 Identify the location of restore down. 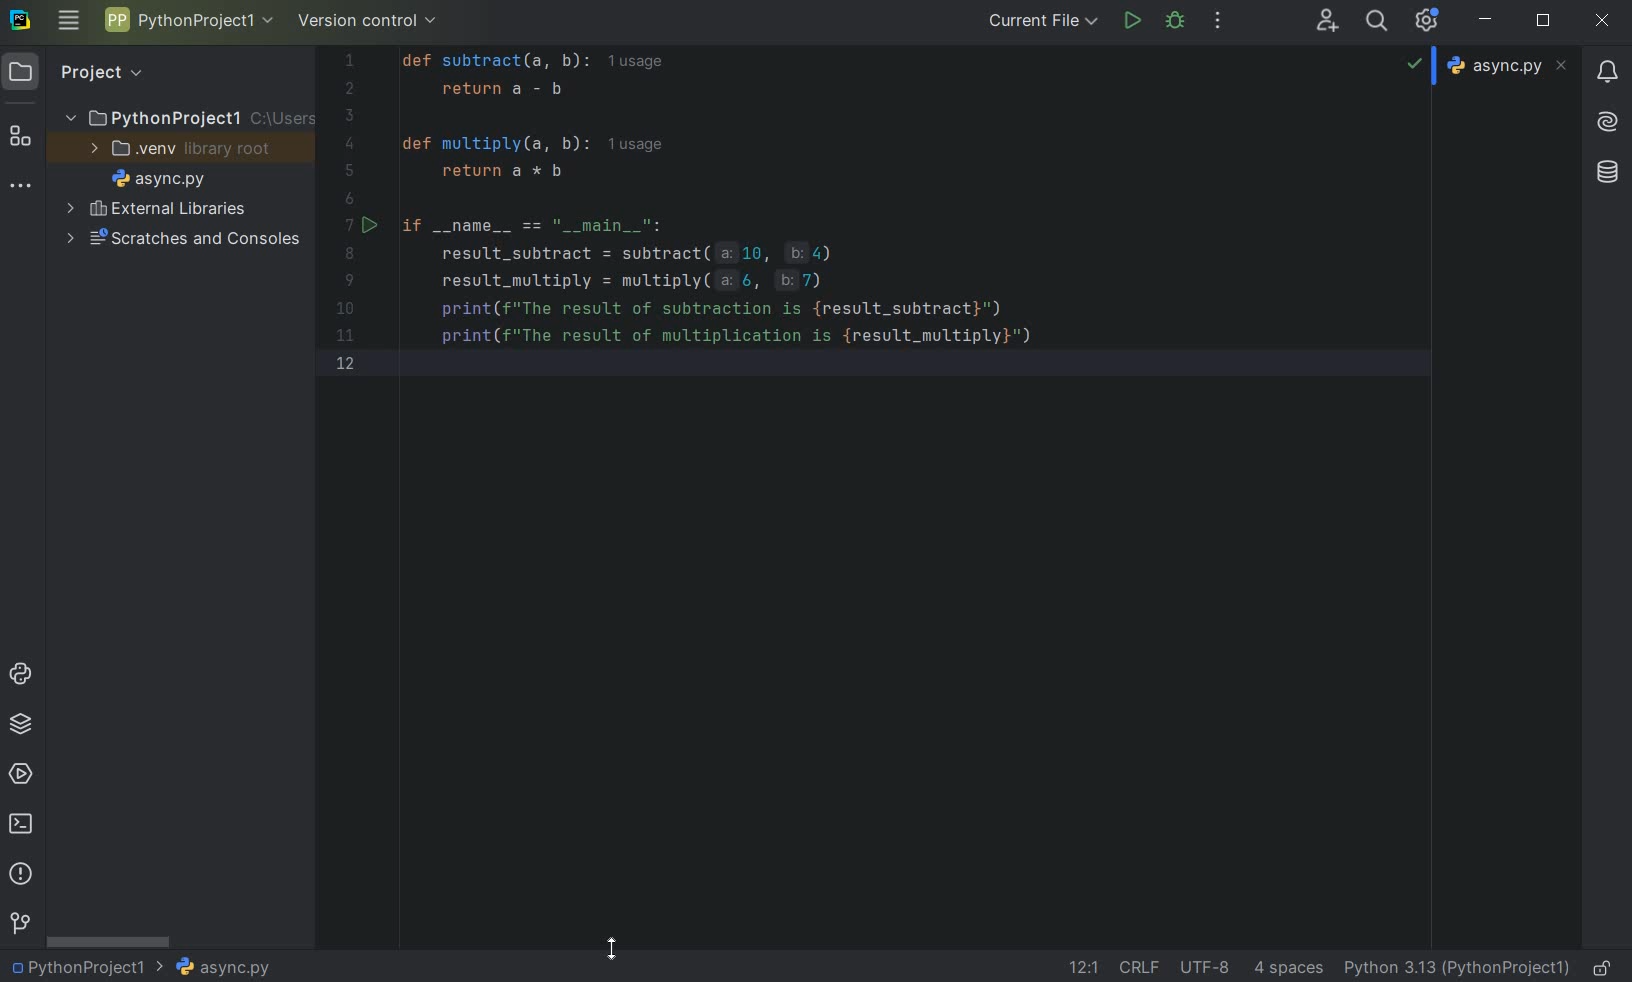
(1544, 22).